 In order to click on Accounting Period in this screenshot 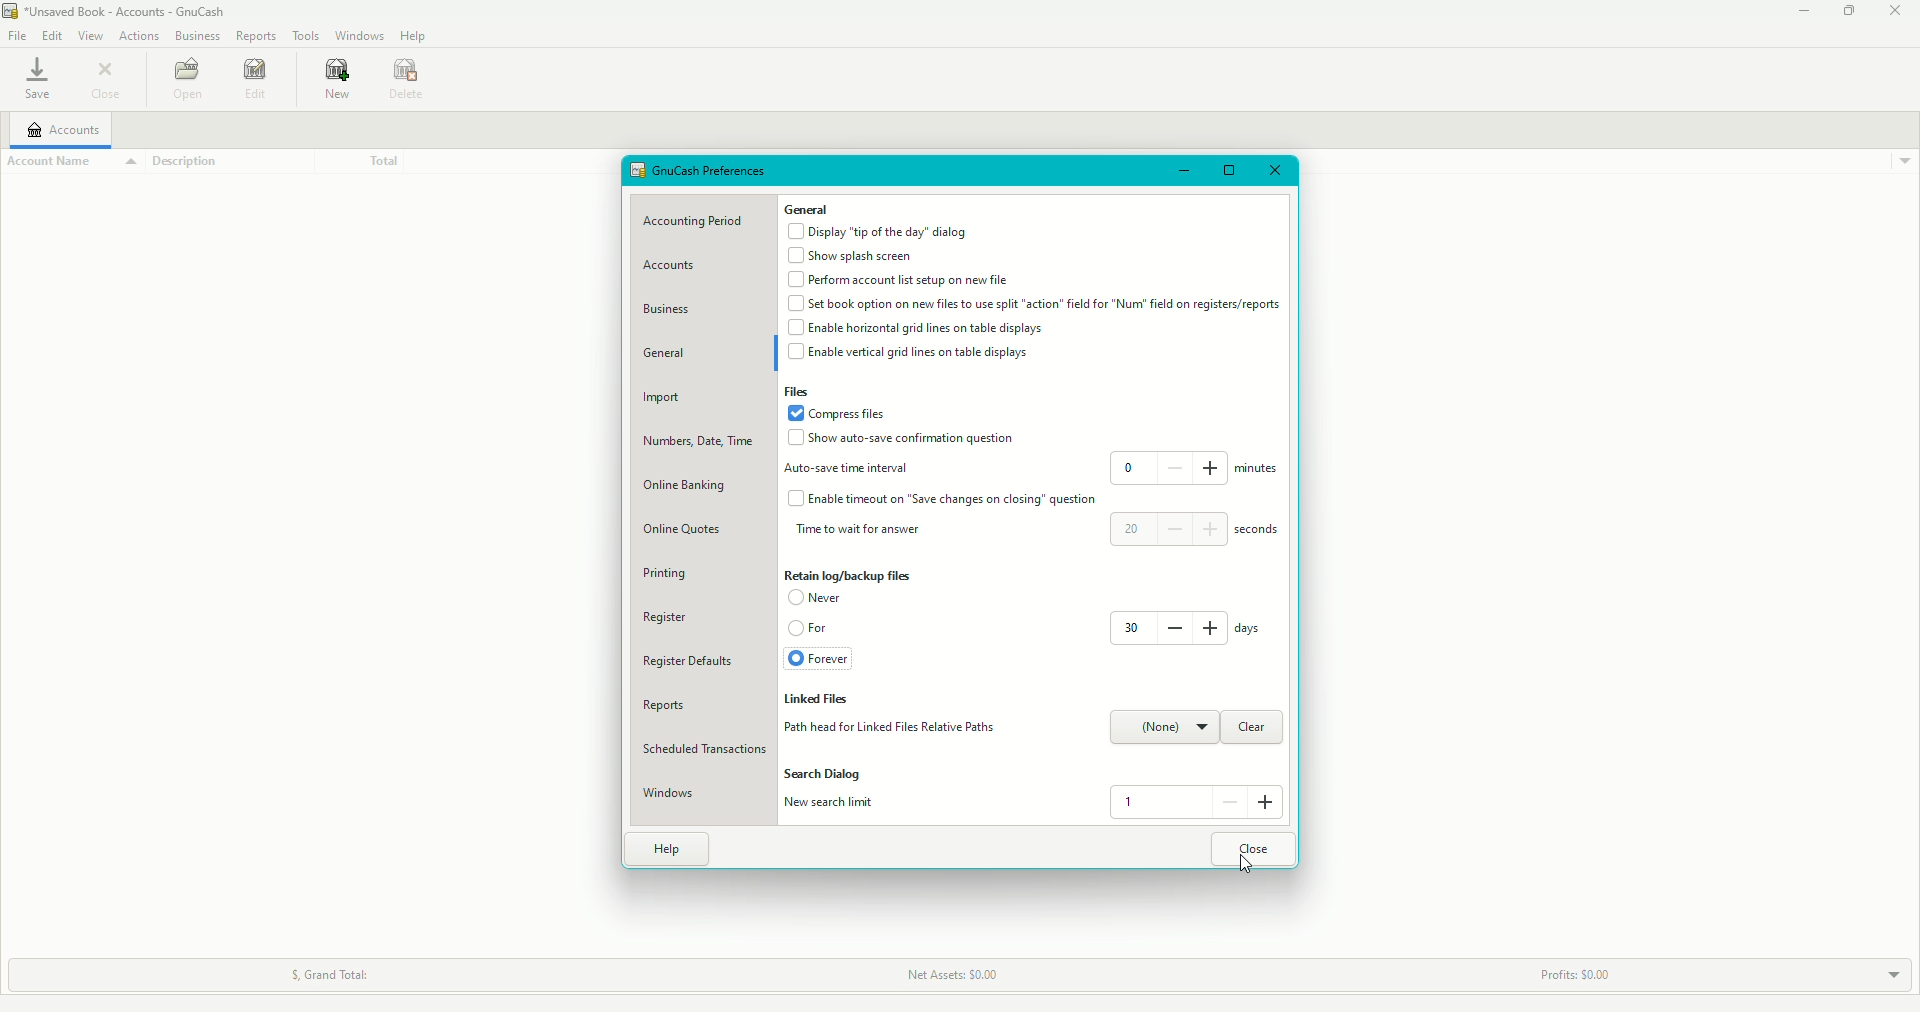, I will do `click(698, 222)`.